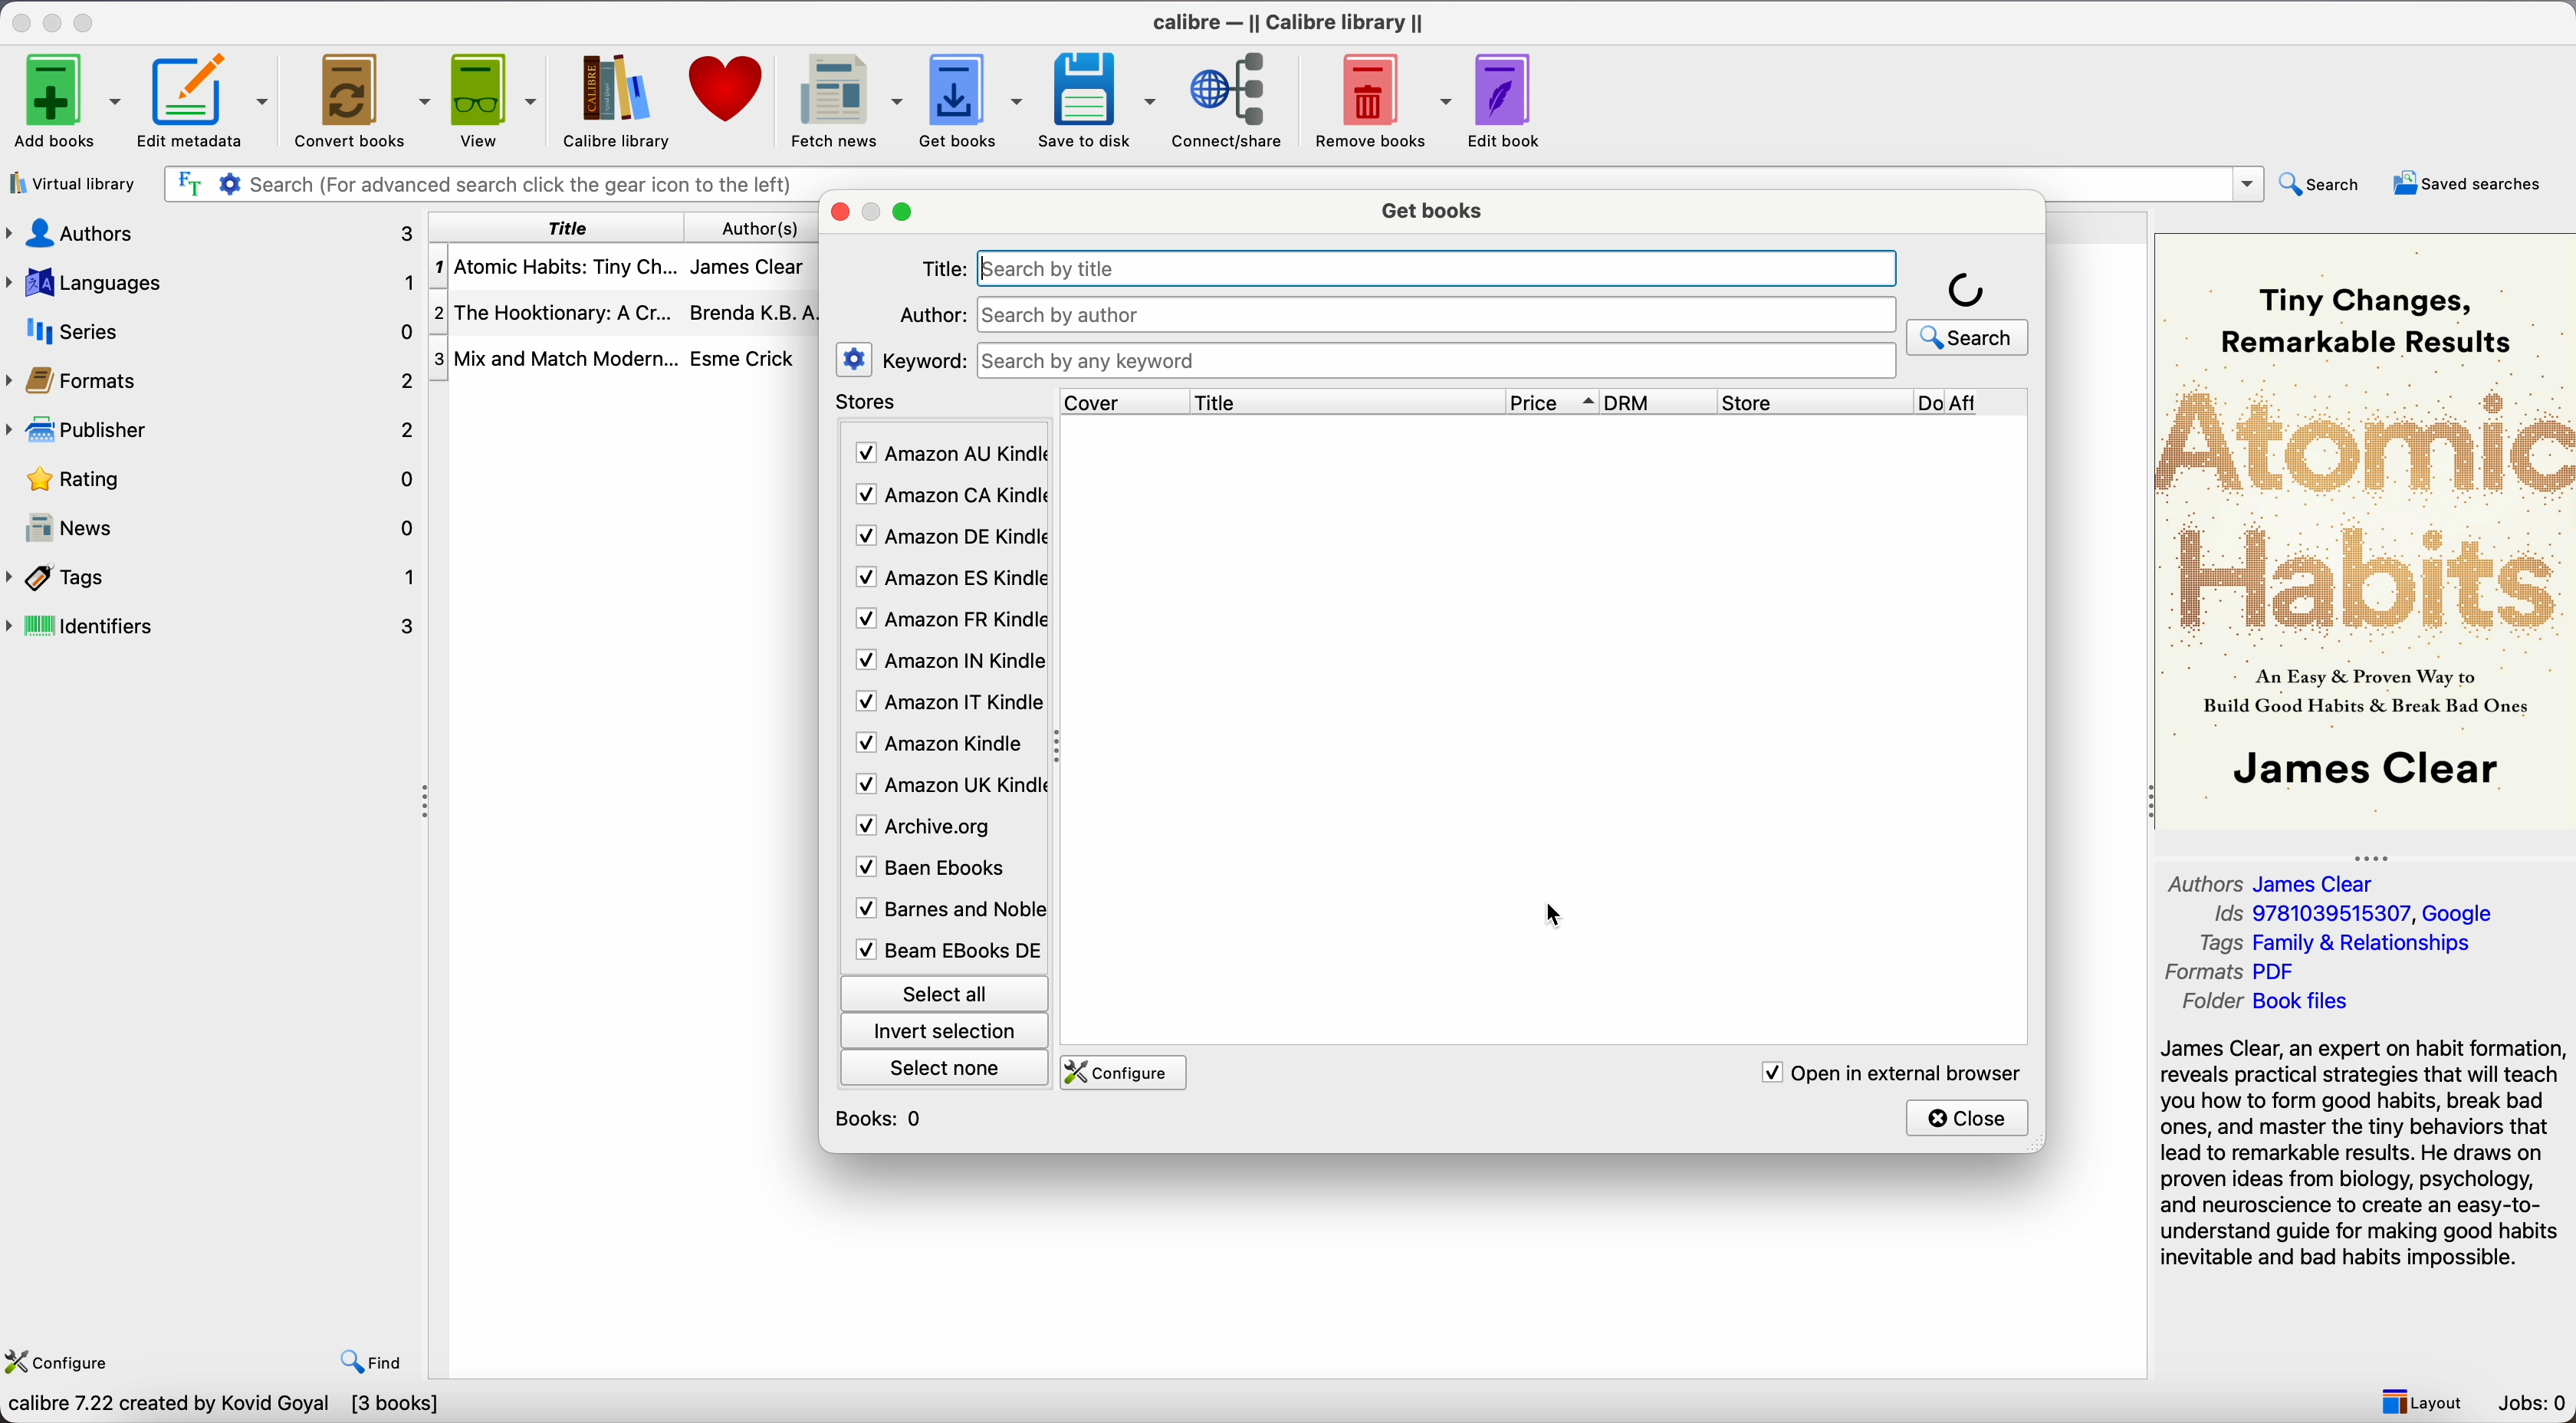 The image size is (2576, 1423). What do you see at coordinates (216, 381) in the screenshot?
I see `formats` at bounding box center [216, 381].